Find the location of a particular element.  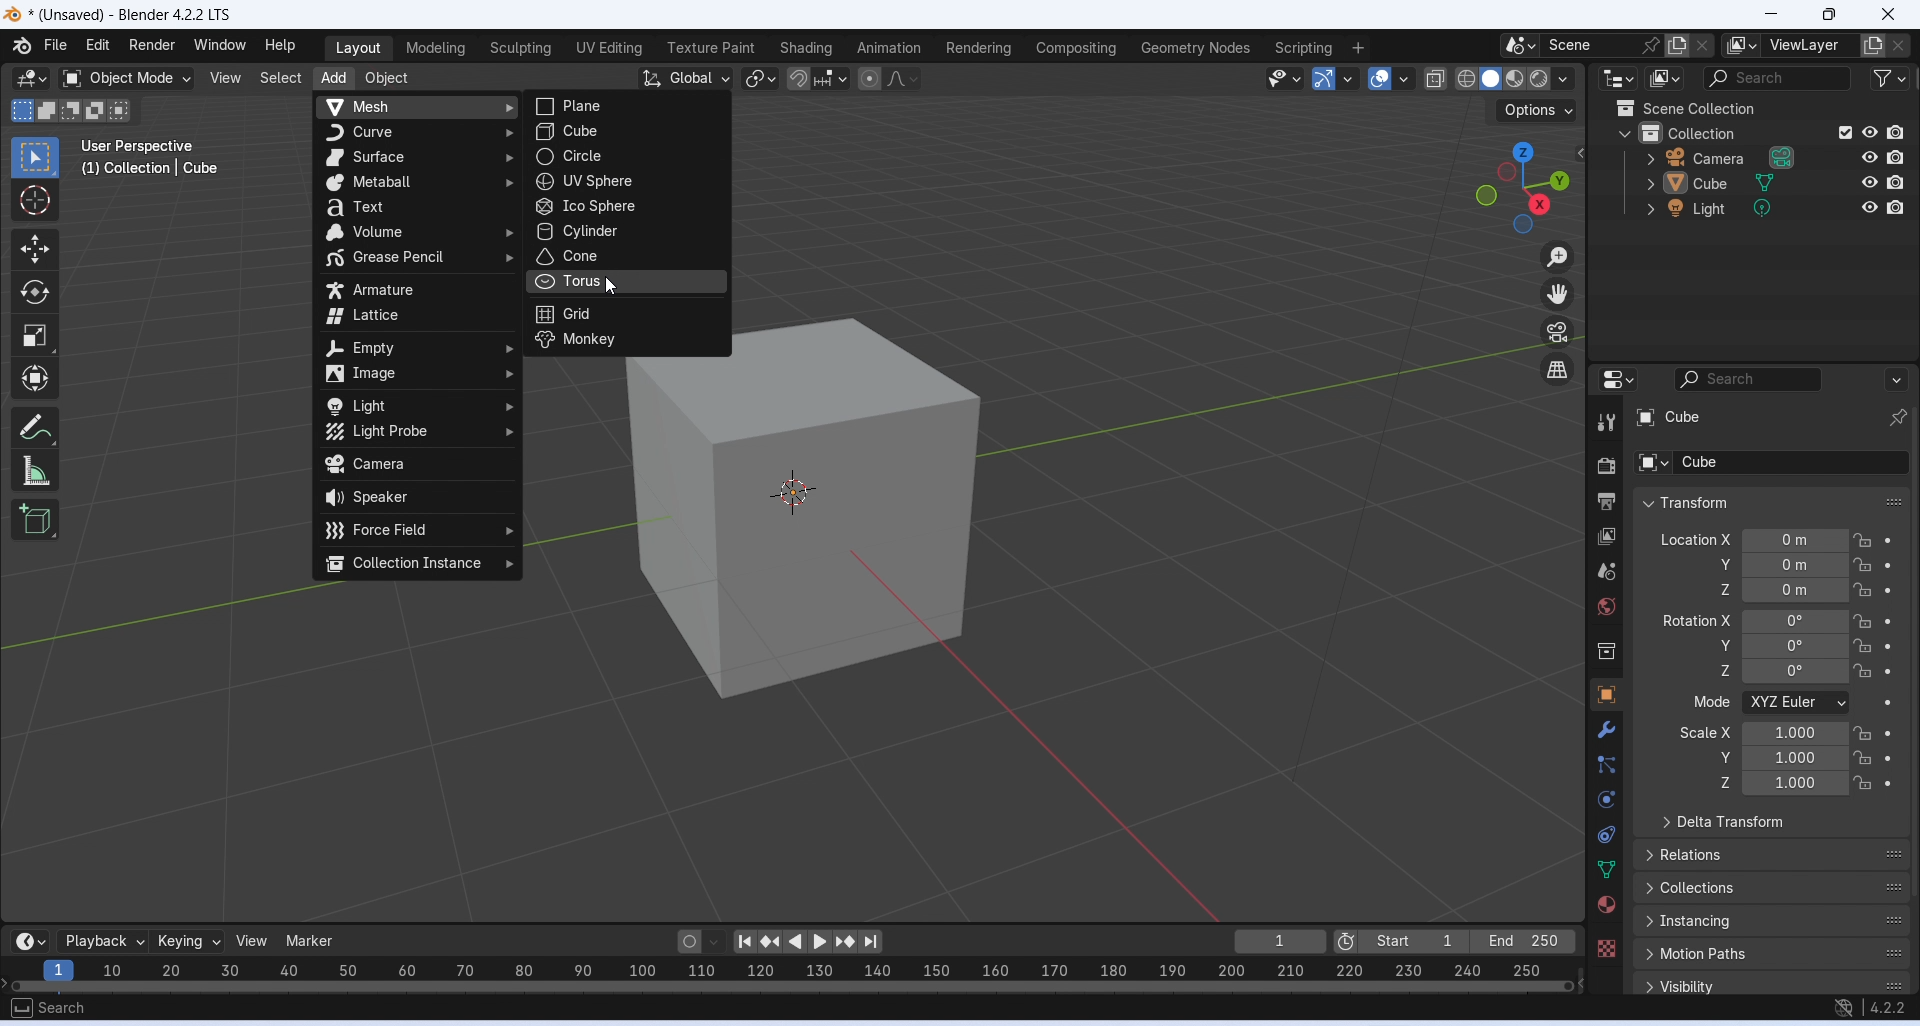

Collection layer is located at coordinates (1762, 132).